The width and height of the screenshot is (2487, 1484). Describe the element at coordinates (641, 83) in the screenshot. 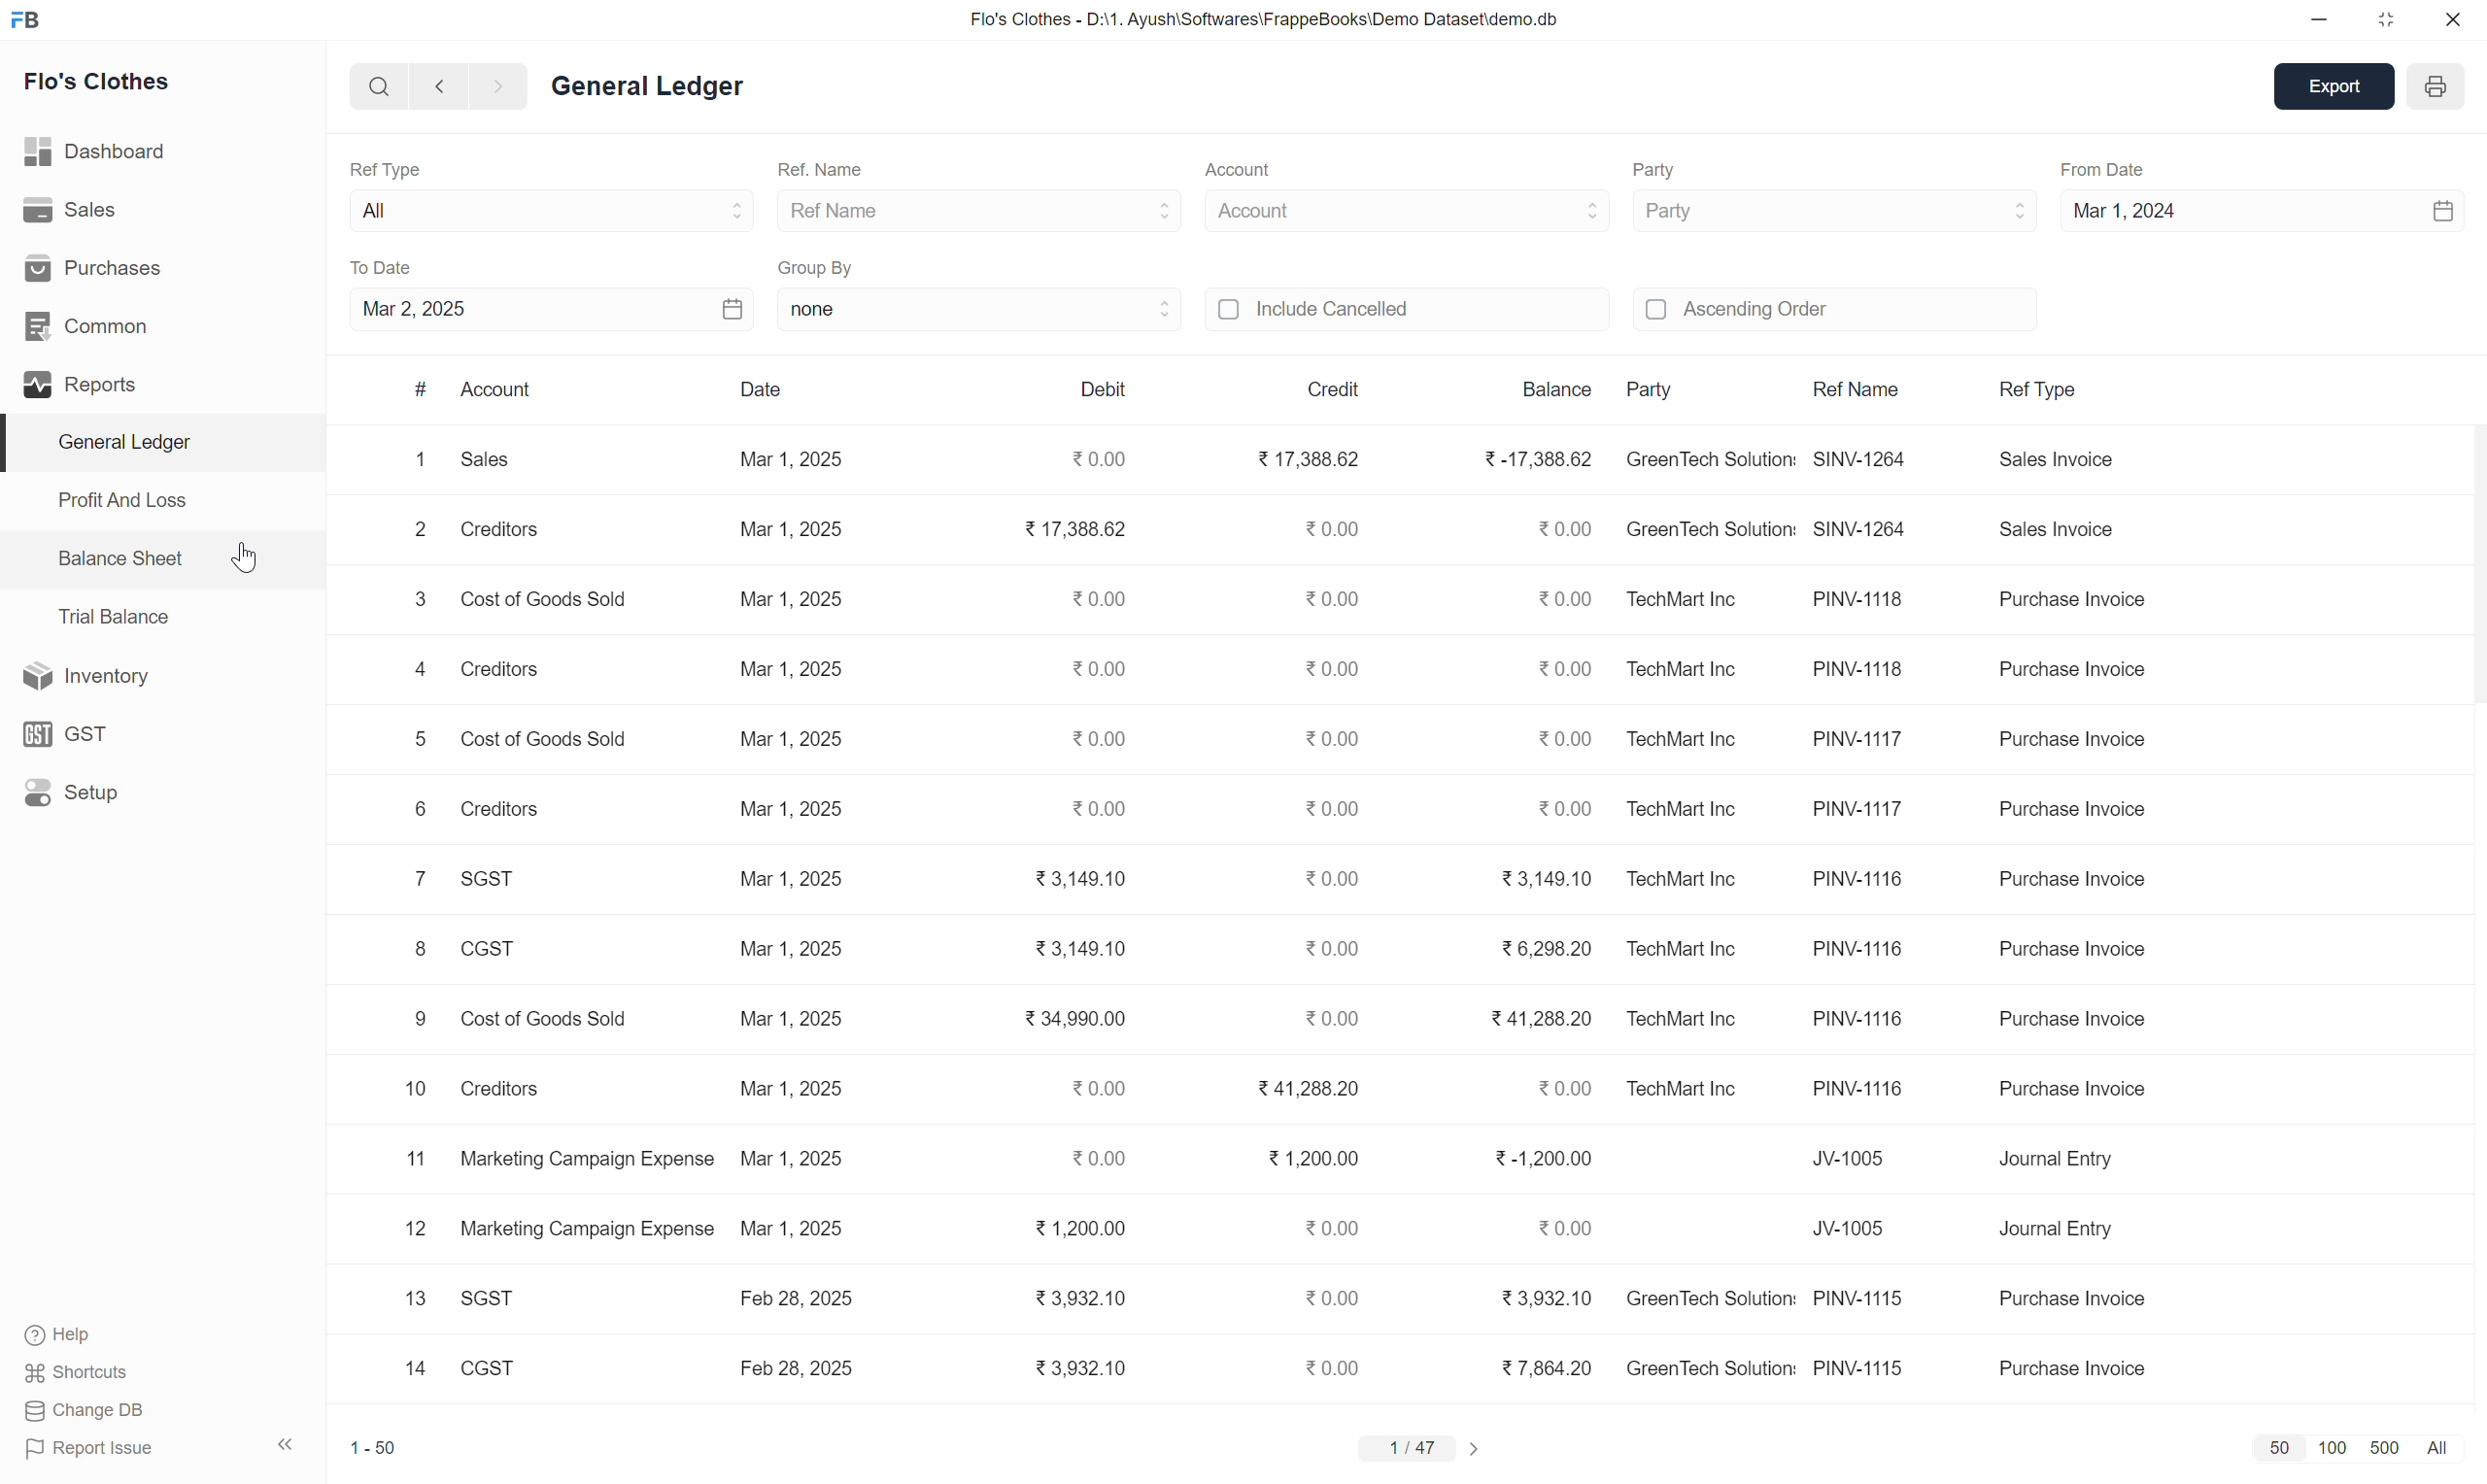

I see `General ledger` at that location.